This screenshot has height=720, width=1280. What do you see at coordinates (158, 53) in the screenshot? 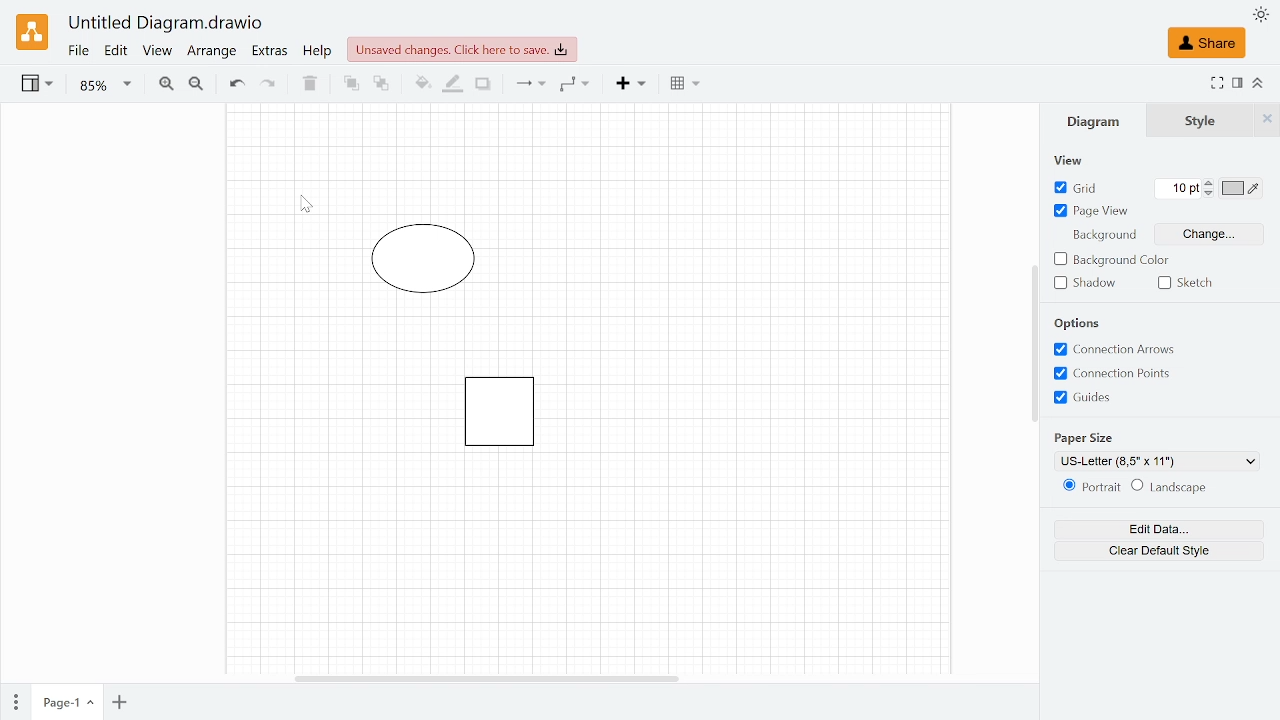
I see `View` at bounding box center [158, 53].